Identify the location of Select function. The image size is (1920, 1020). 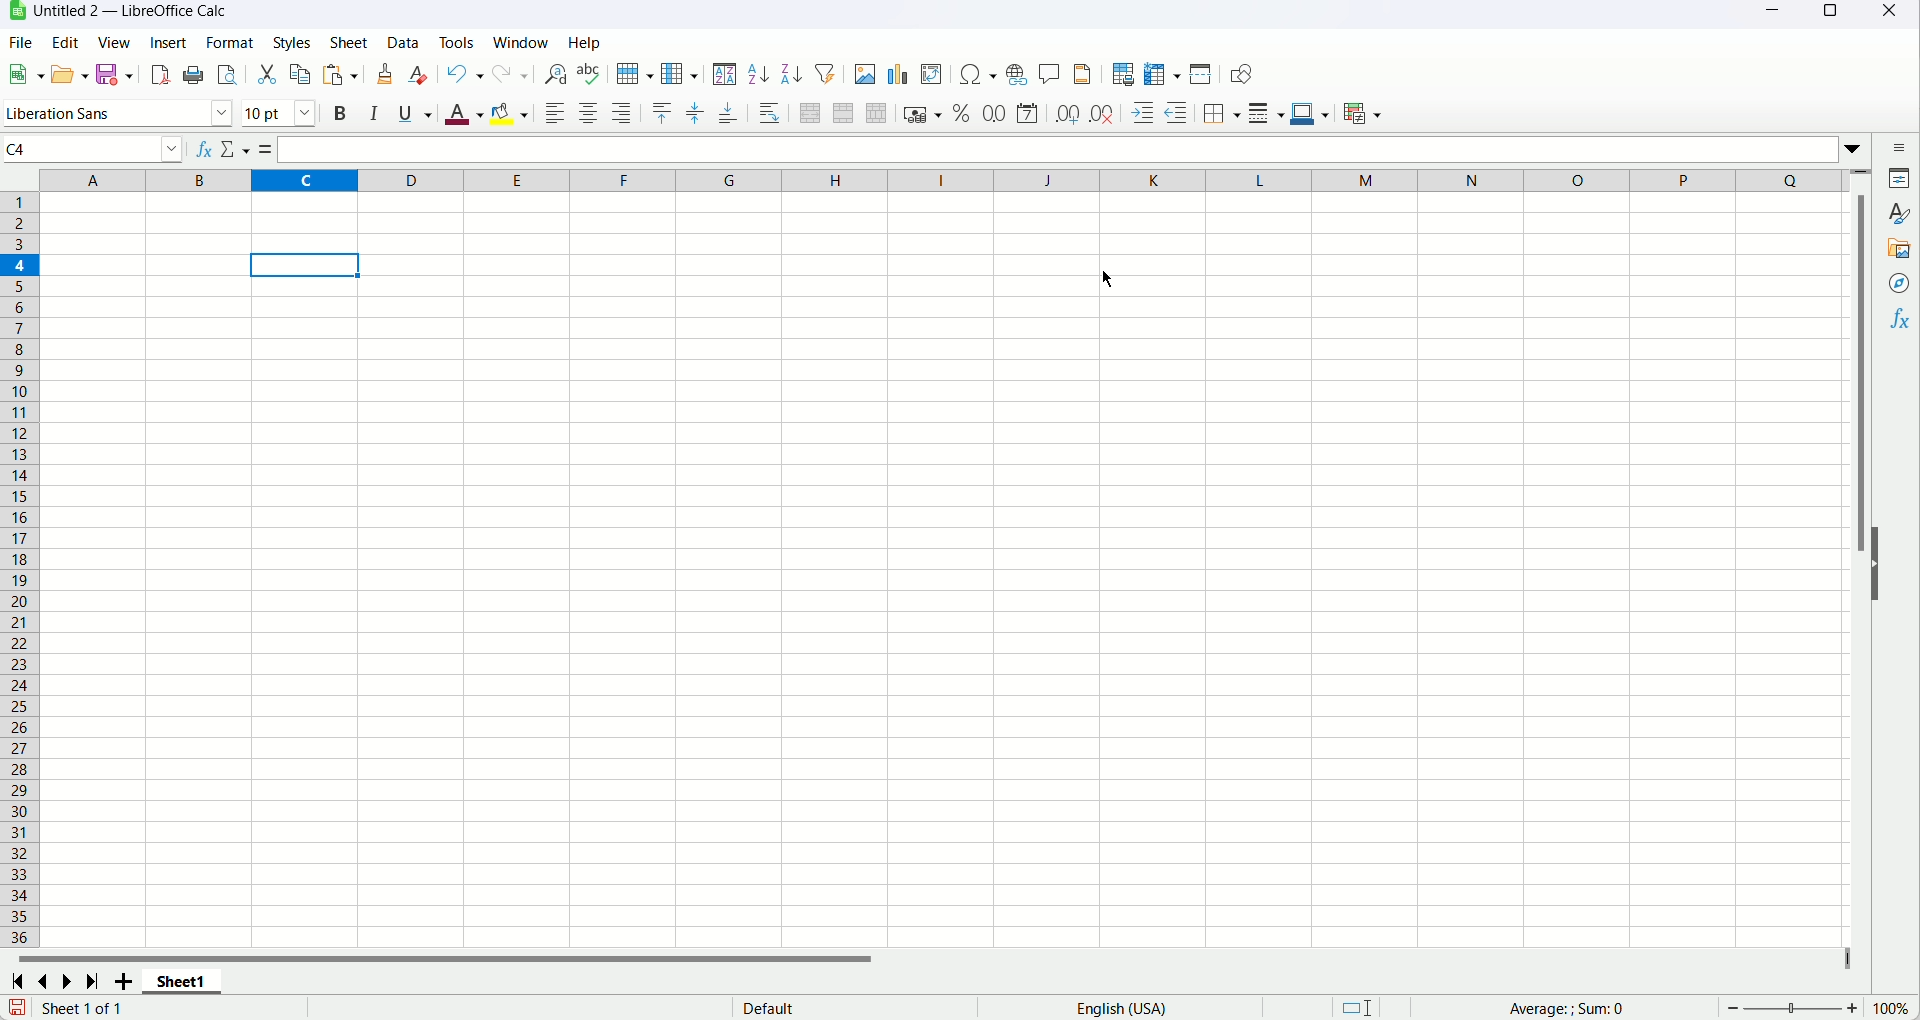
(237, 151).